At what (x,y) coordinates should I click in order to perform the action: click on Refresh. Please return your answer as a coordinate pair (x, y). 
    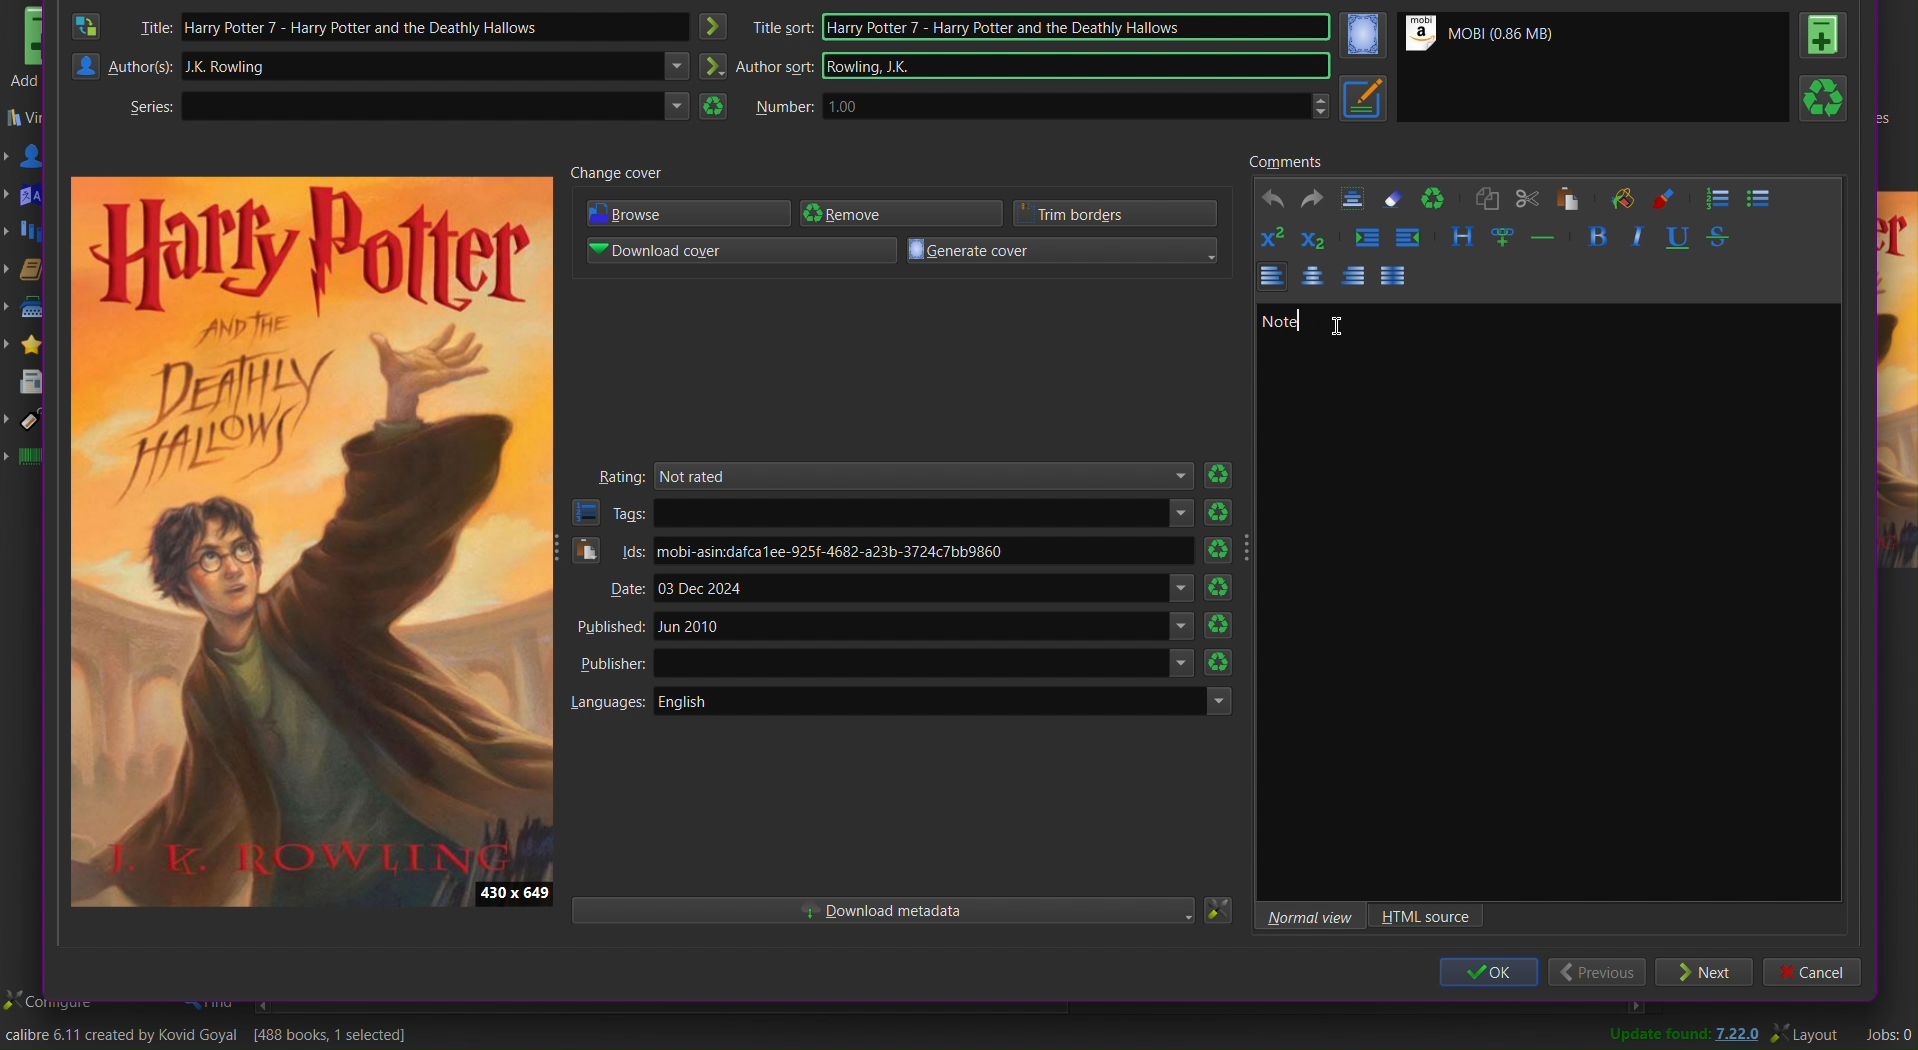
    Looking at the image, I should click on (1218, 623).